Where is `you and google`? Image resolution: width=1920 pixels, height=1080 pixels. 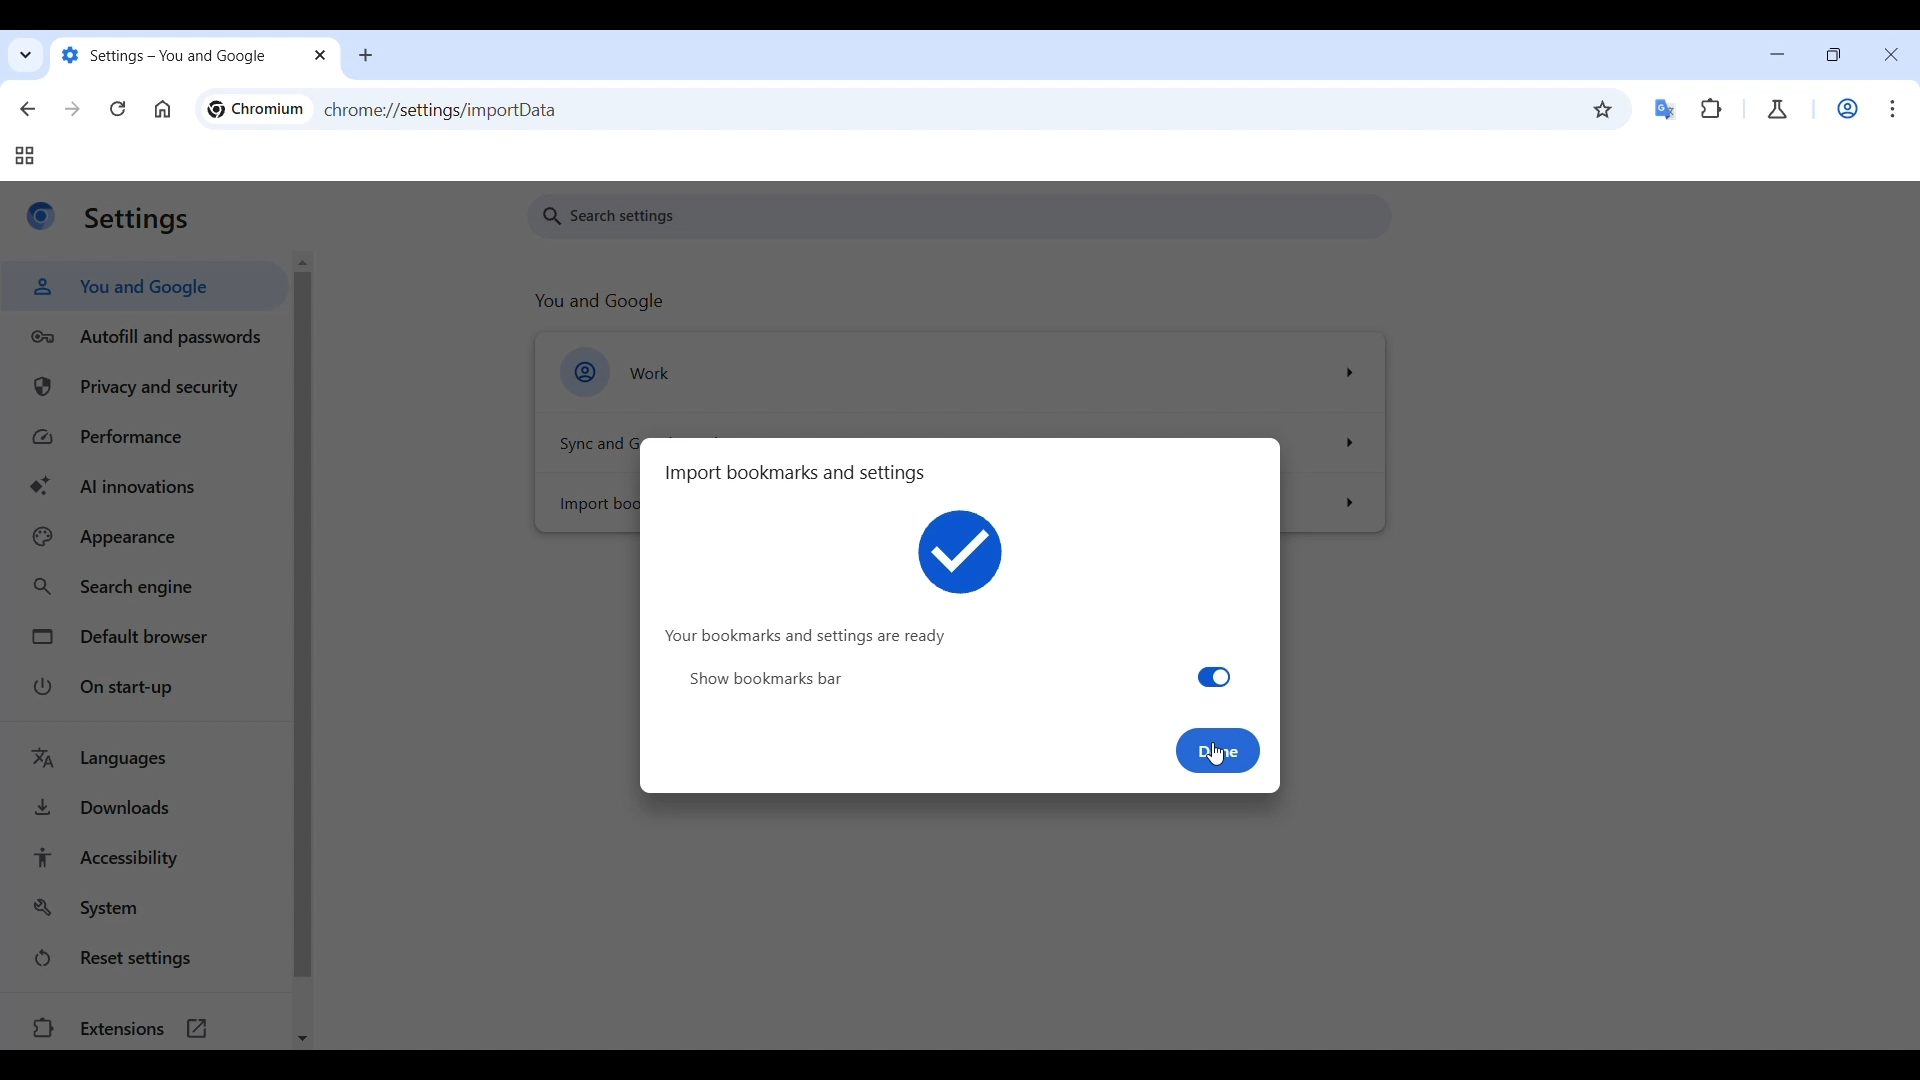
you and google is located at coordinates (602, 302).